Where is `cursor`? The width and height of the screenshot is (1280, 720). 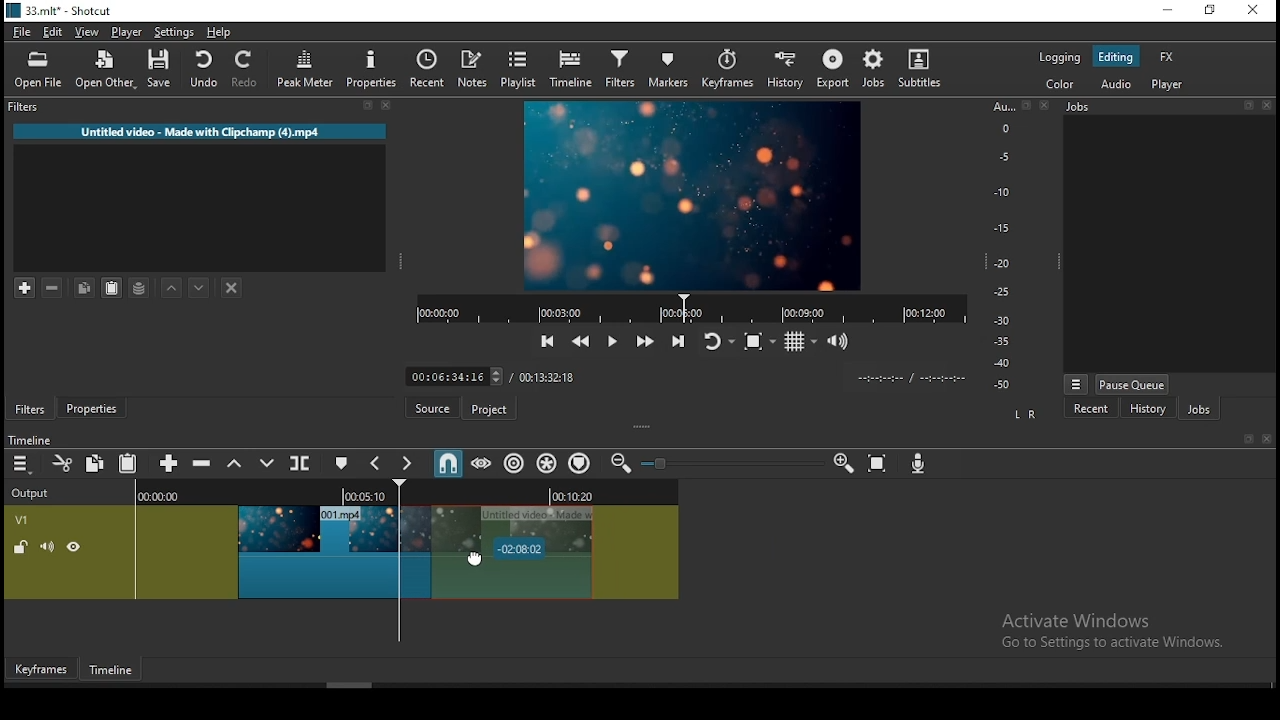
cursor is located at coordinates (492, 554).